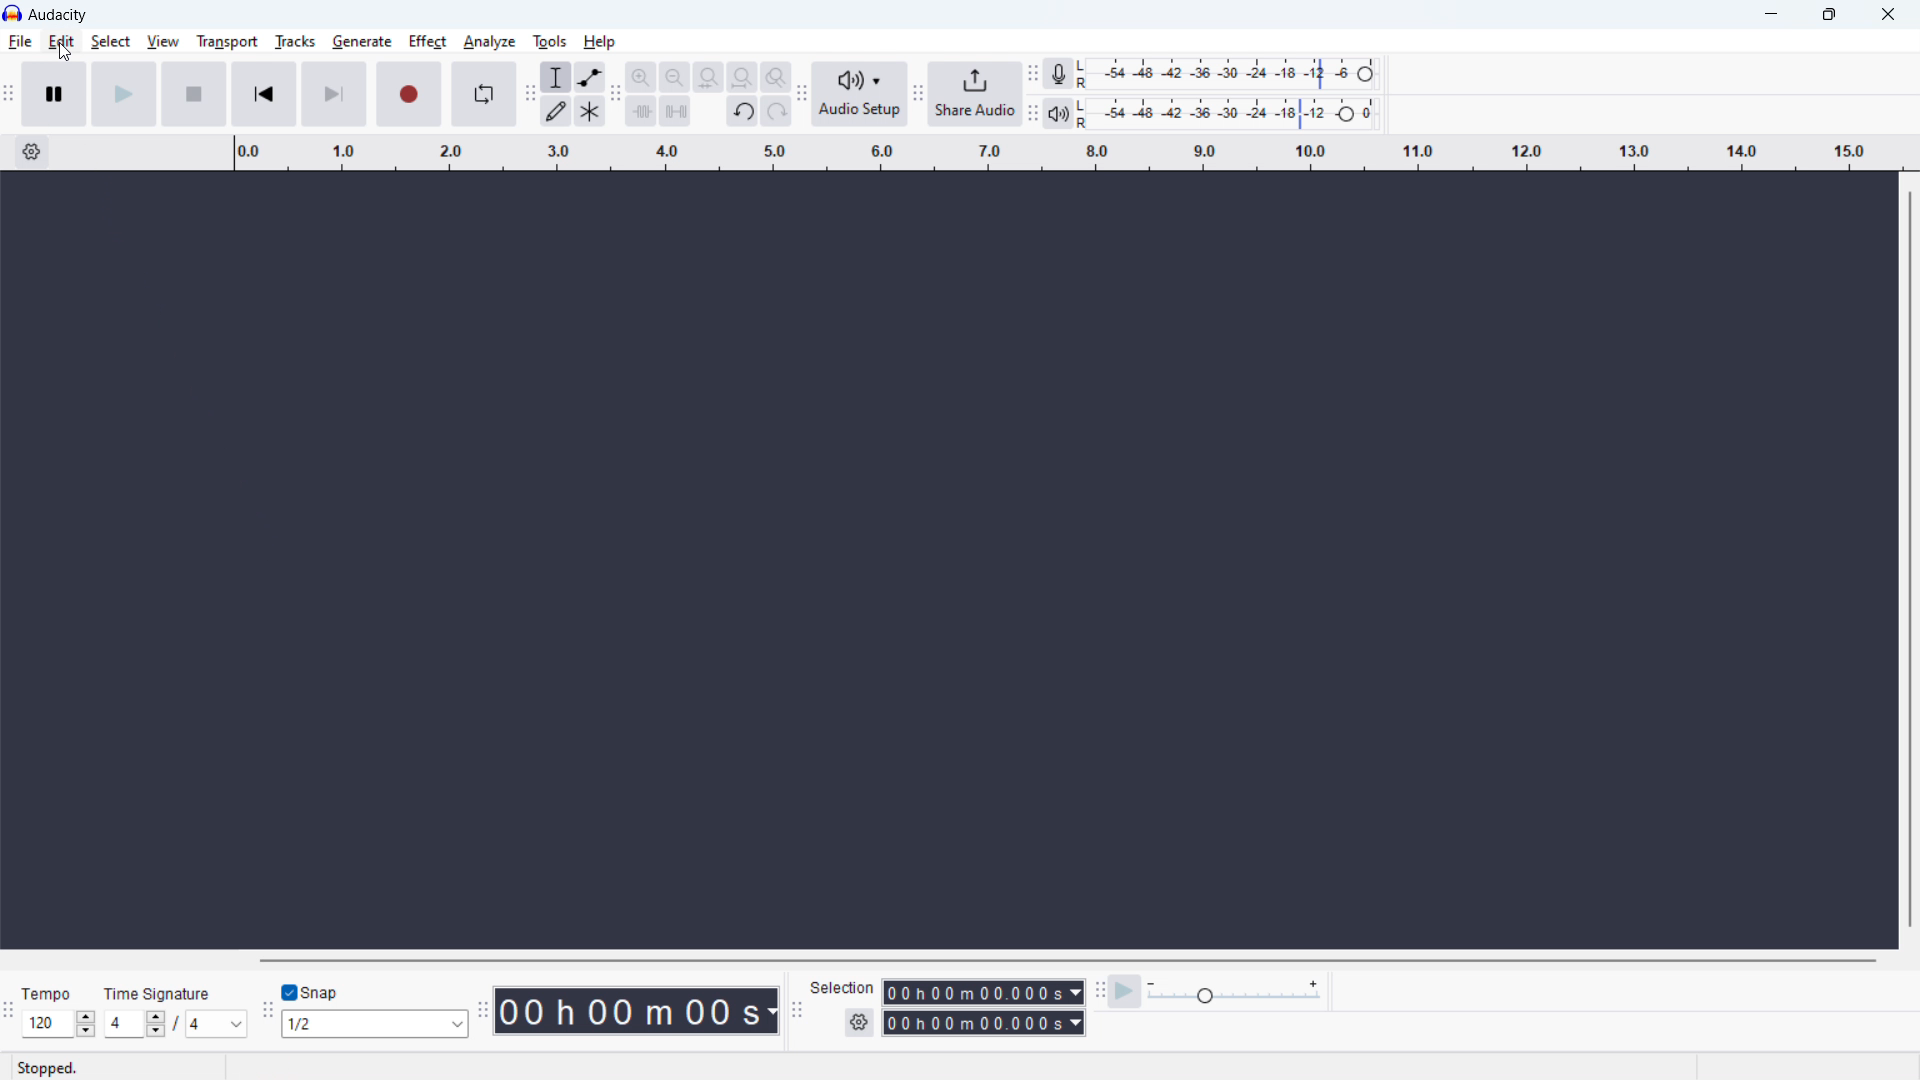 This screenshot has height=1080, width=1920. Describe the element at coordinates (860, 1022) in the screenshot. I see `selection settings` at that location.